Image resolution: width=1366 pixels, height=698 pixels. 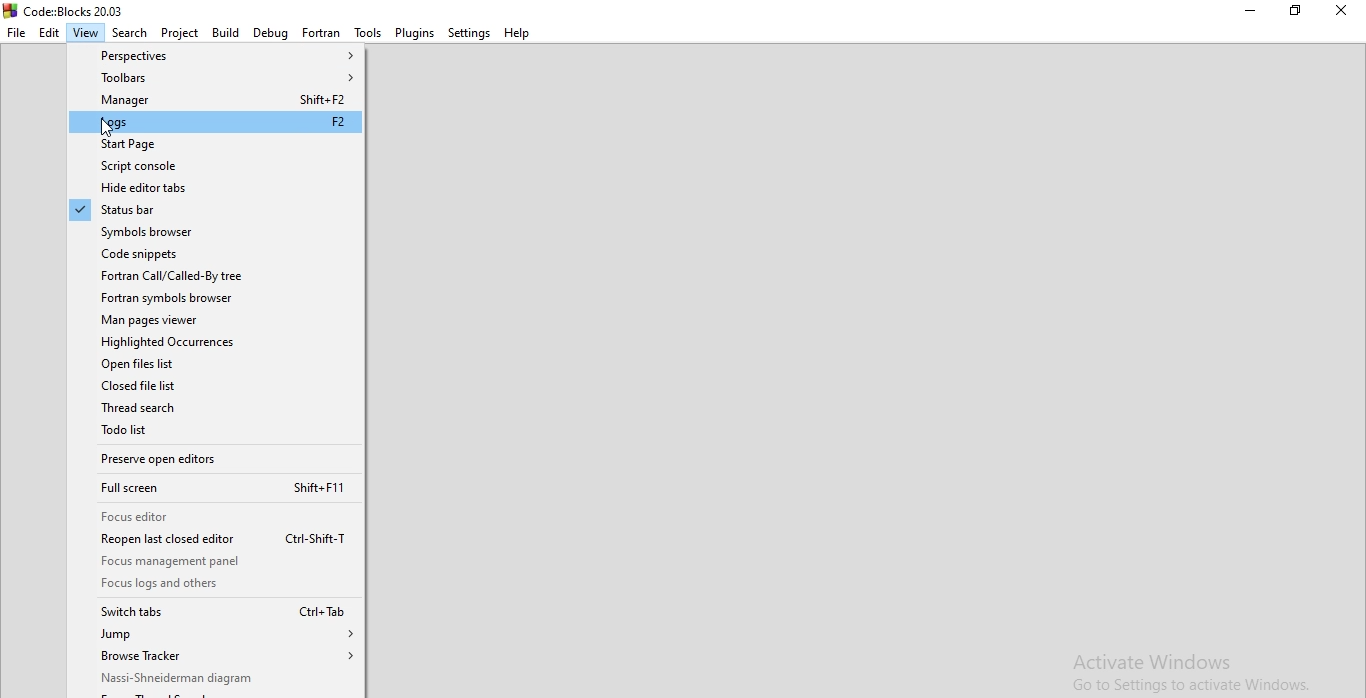 I want to click on Focus management panel, so click(x=217, y=562).